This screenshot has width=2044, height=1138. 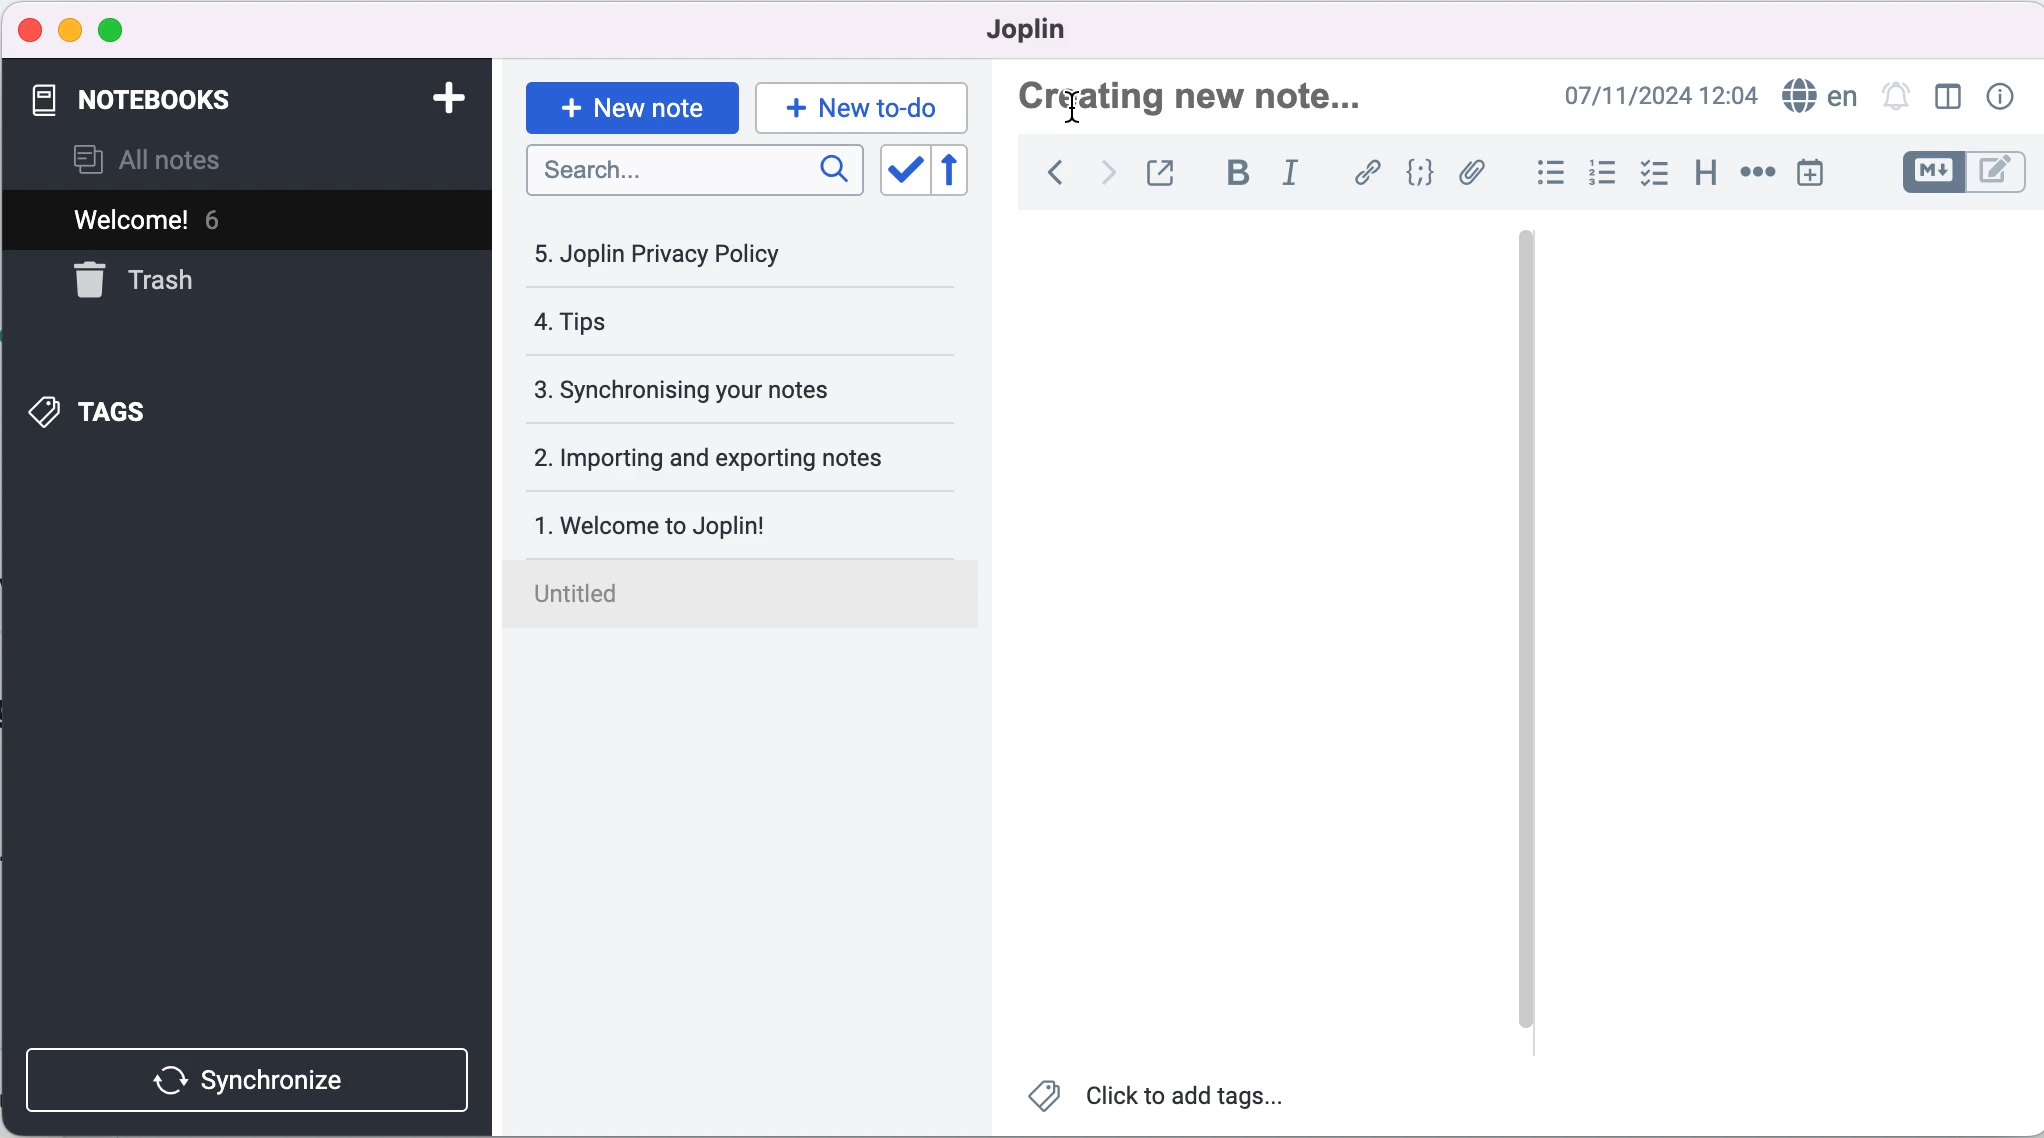 What do you see at coordinates (1368, 172) in the screenshot?
I see `hyperlink` at bounding box center [1368, 172].